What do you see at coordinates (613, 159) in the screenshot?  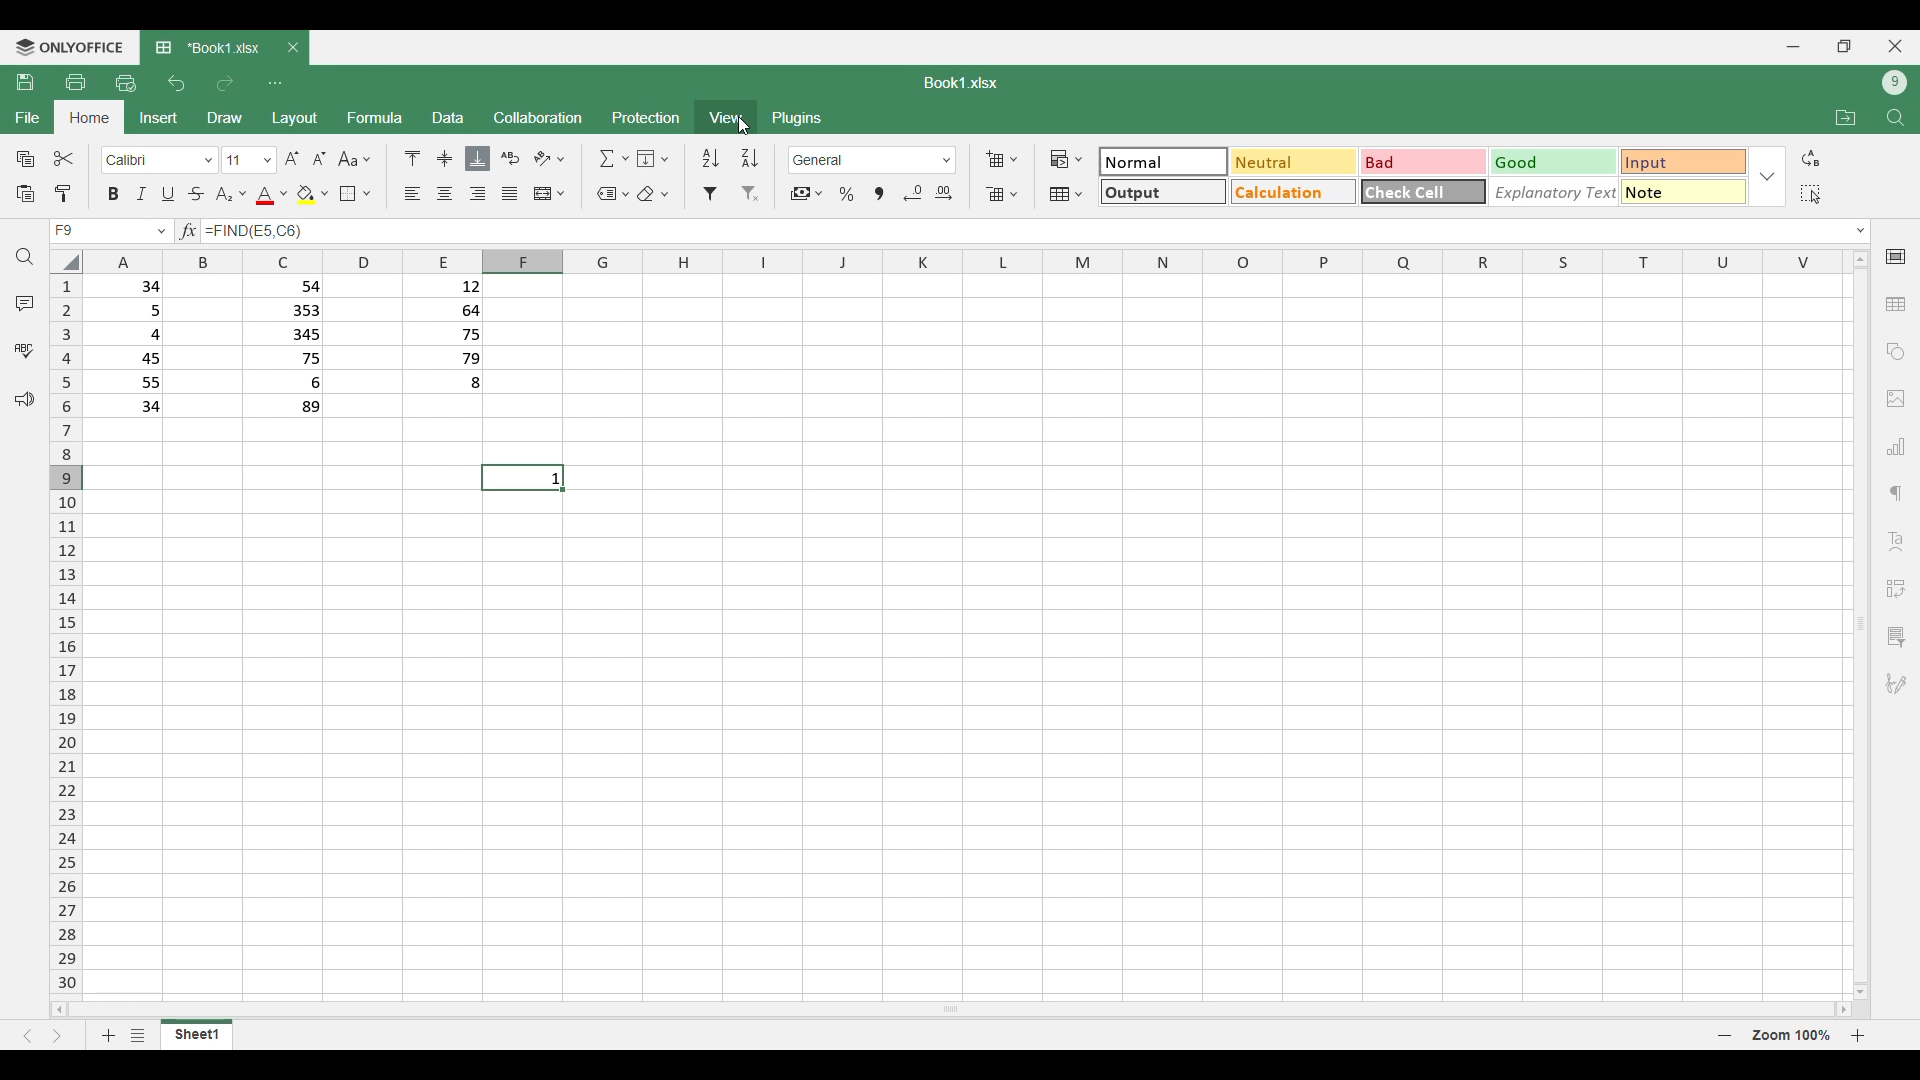 I see `Summation` at bounding box center [613, 159].